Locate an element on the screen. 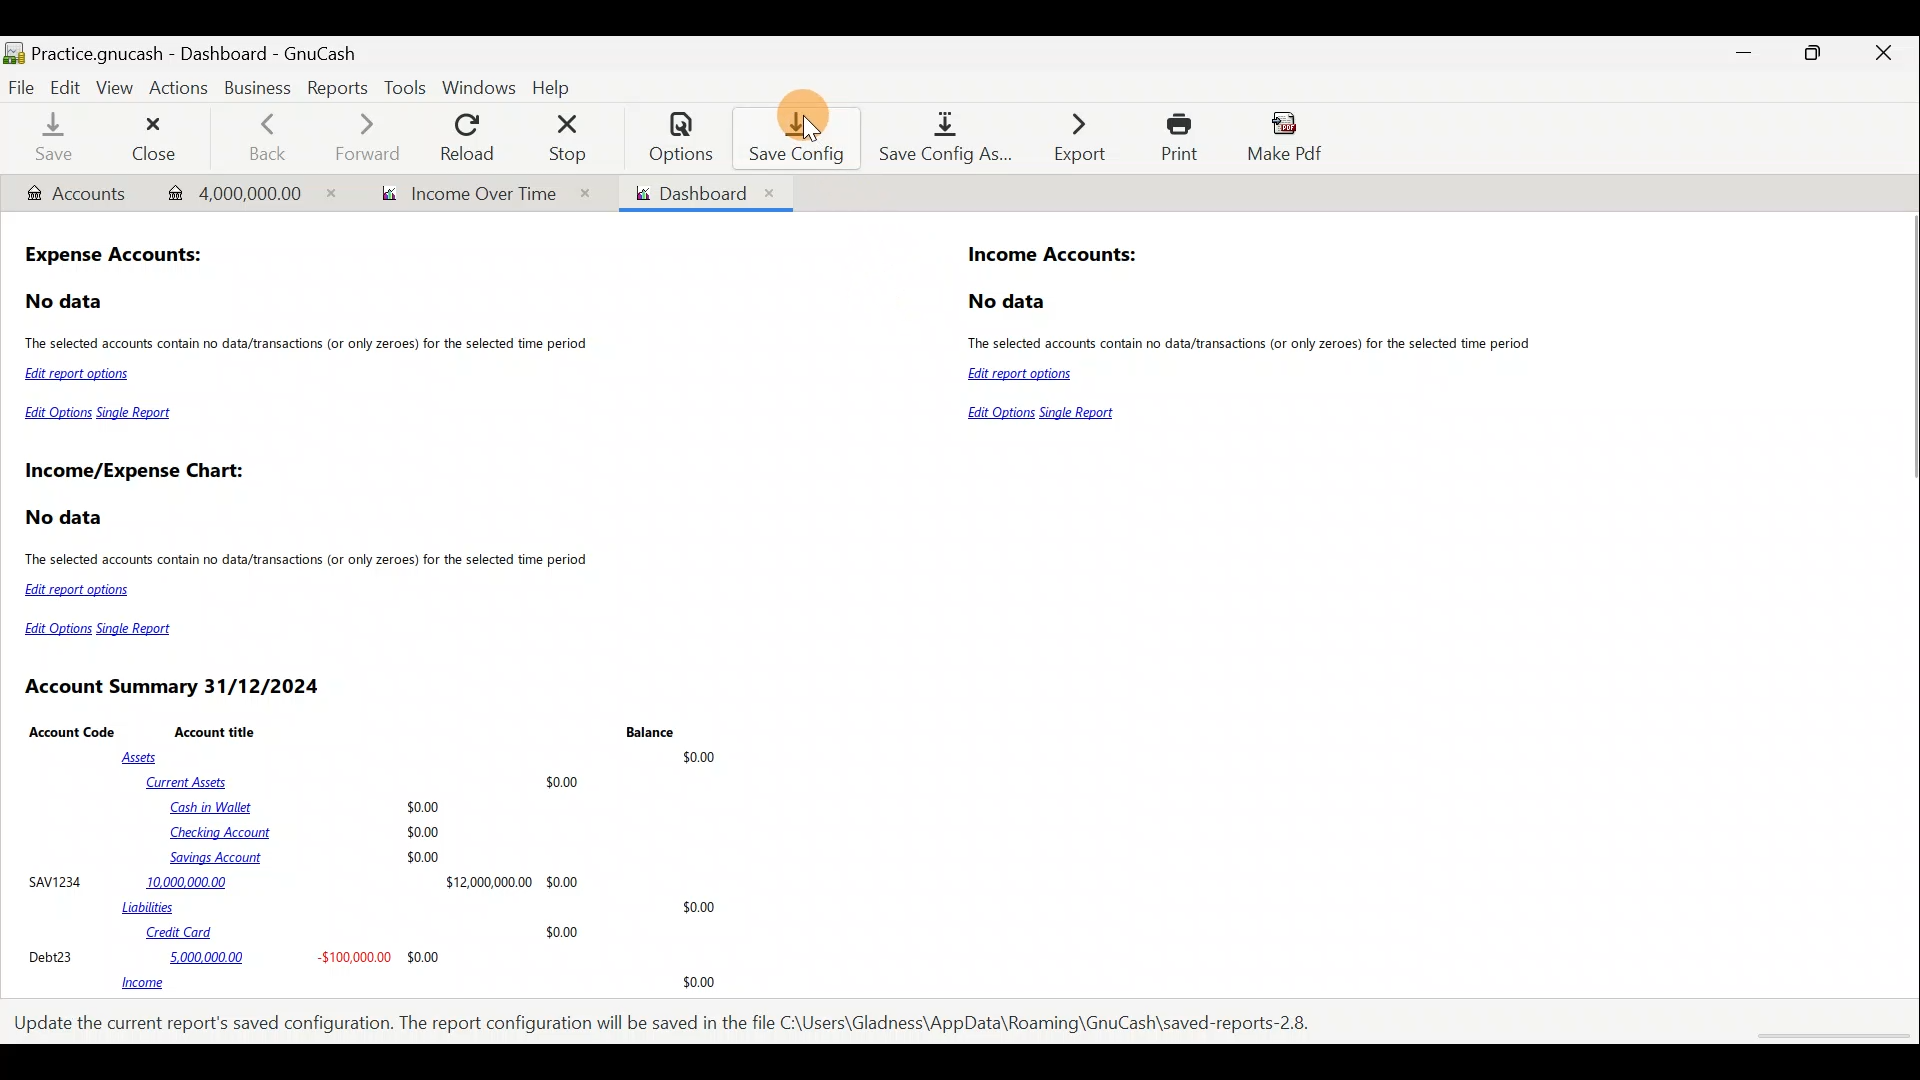  Current Assets $0.00 is located at coordinates (367, 781).